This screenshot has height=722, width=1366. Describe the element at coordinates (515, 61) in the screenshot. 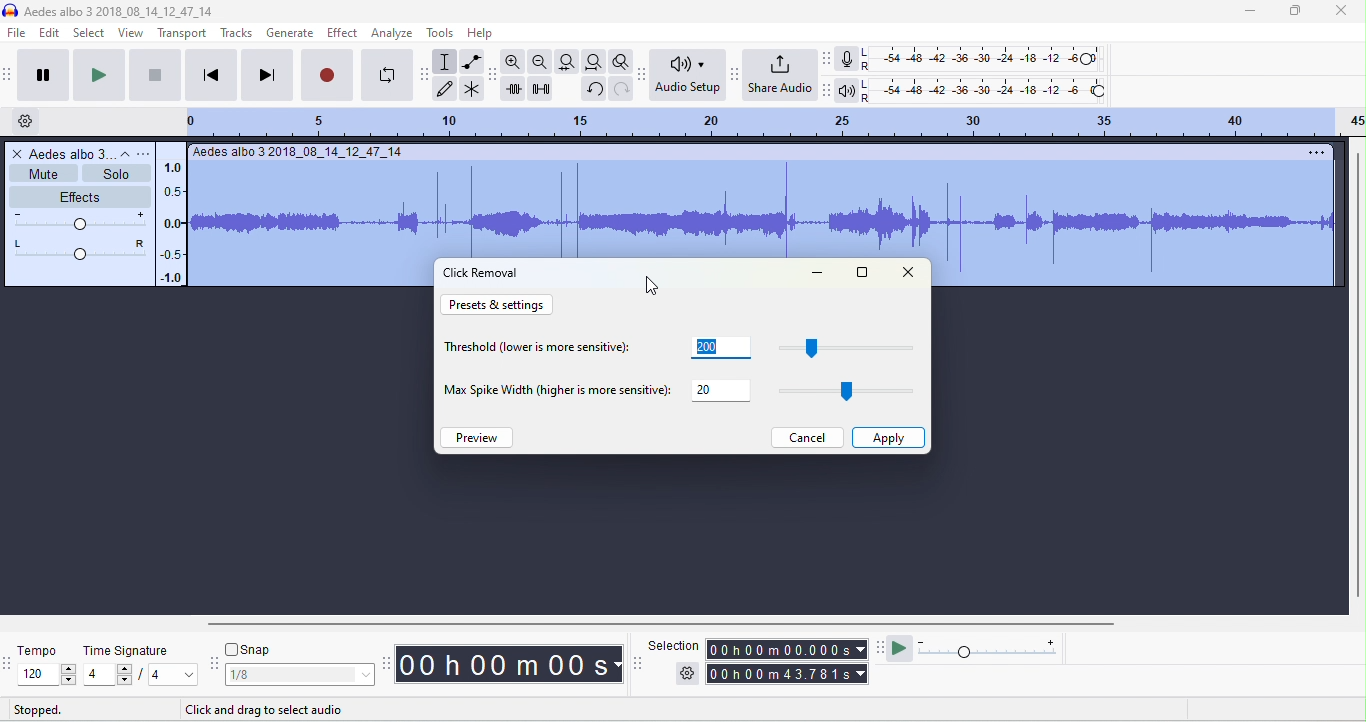

I see `zoom in` at that location.